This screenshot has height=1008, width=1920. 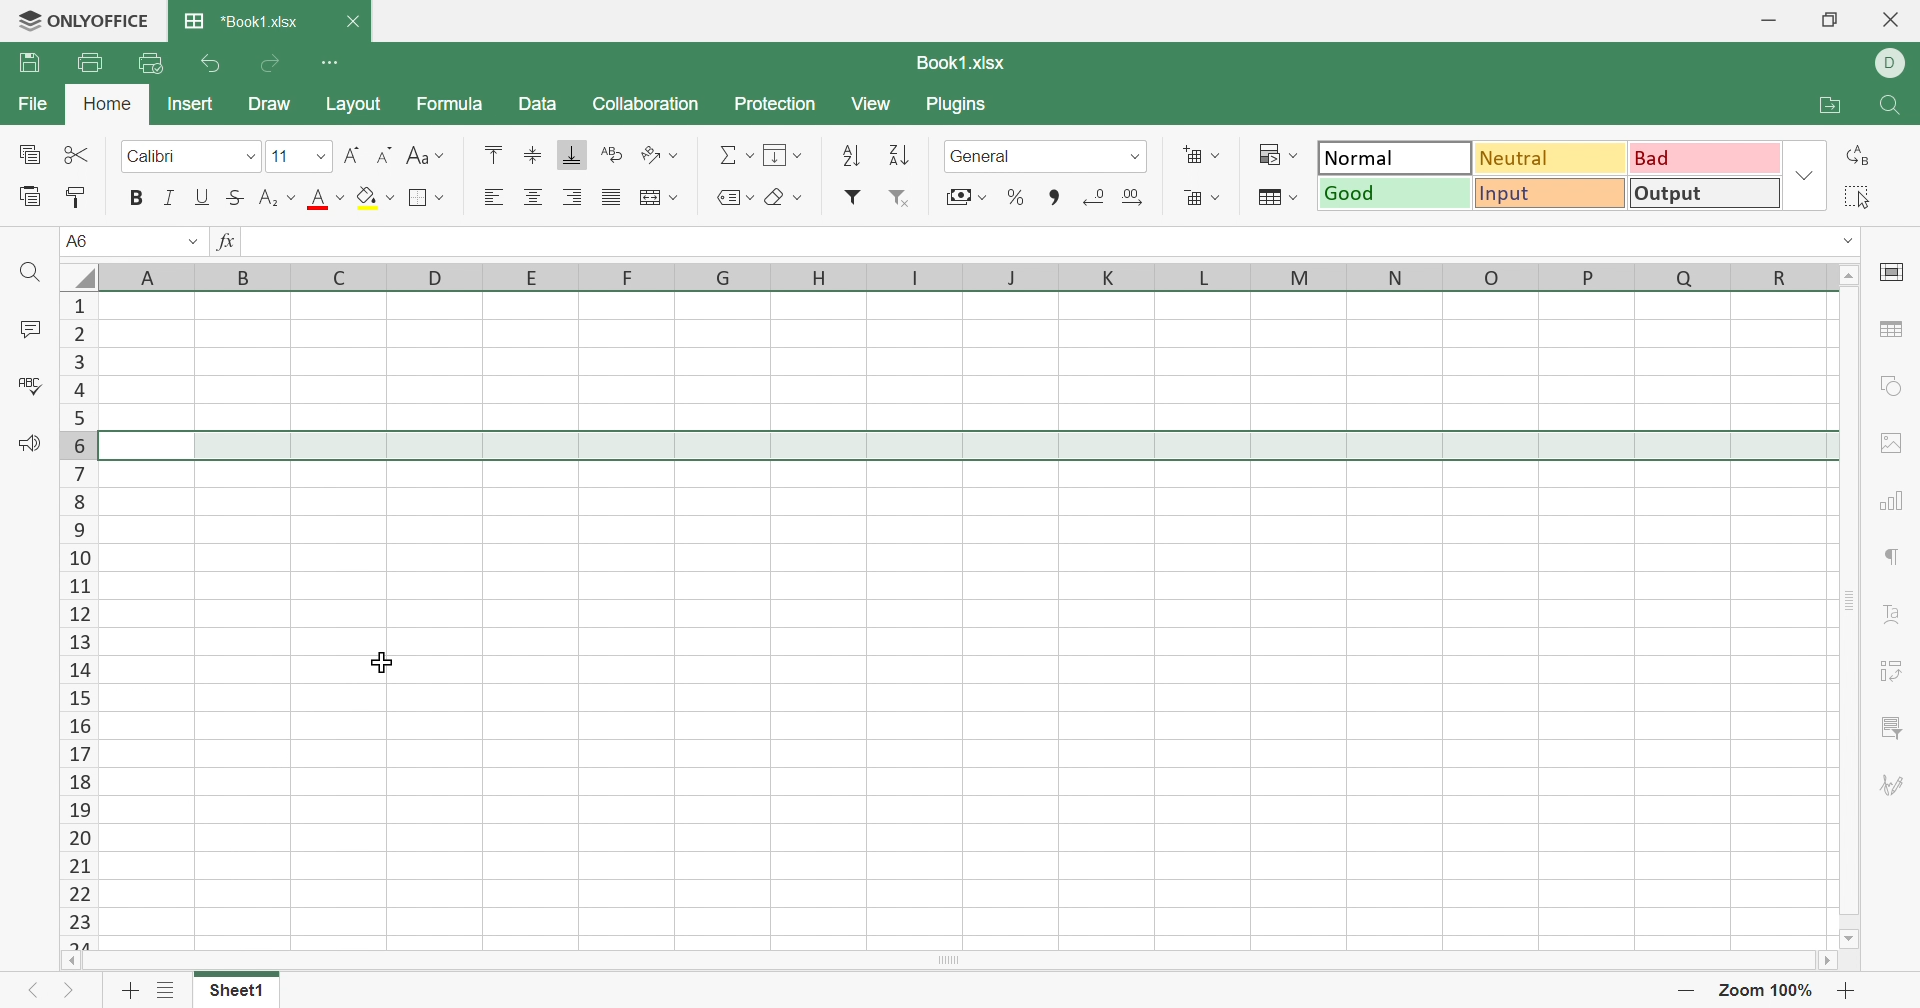 I want to click on Add Sheet, so click(x=130, y=991).